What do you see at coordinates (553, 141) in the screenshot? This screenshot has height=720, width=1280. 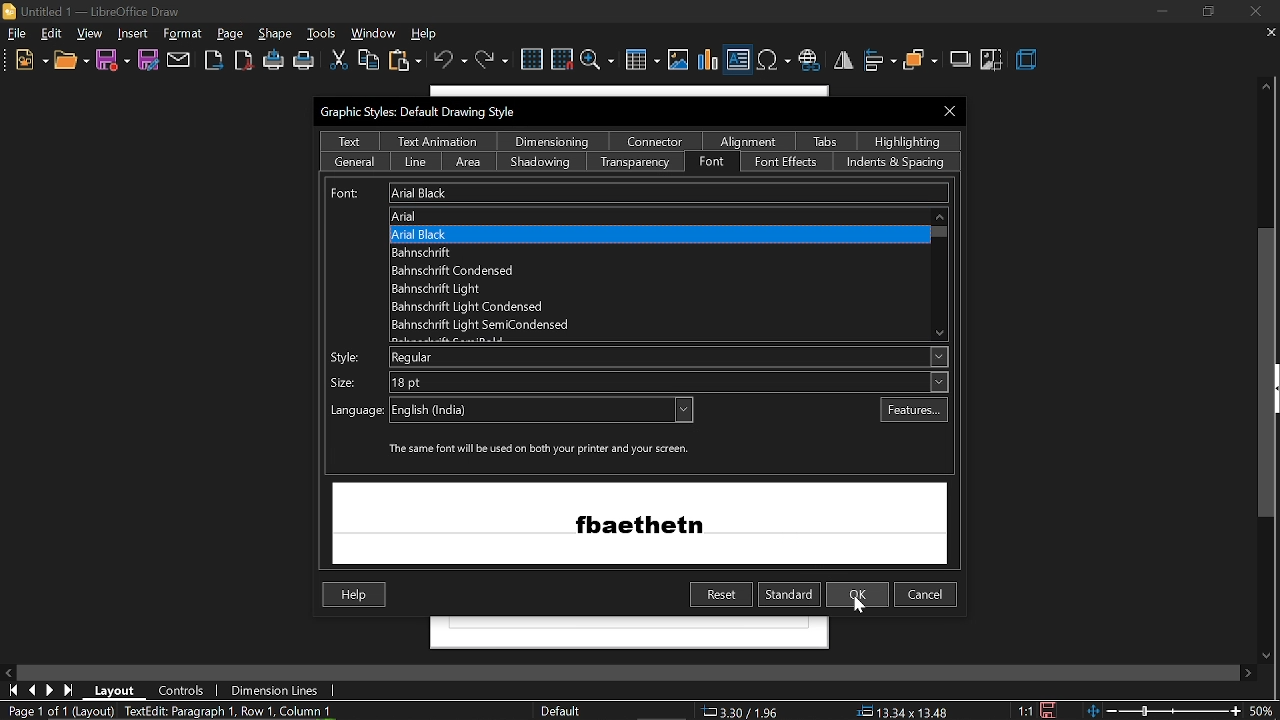 I see `dimensioning` at bounding box center [553, 141].